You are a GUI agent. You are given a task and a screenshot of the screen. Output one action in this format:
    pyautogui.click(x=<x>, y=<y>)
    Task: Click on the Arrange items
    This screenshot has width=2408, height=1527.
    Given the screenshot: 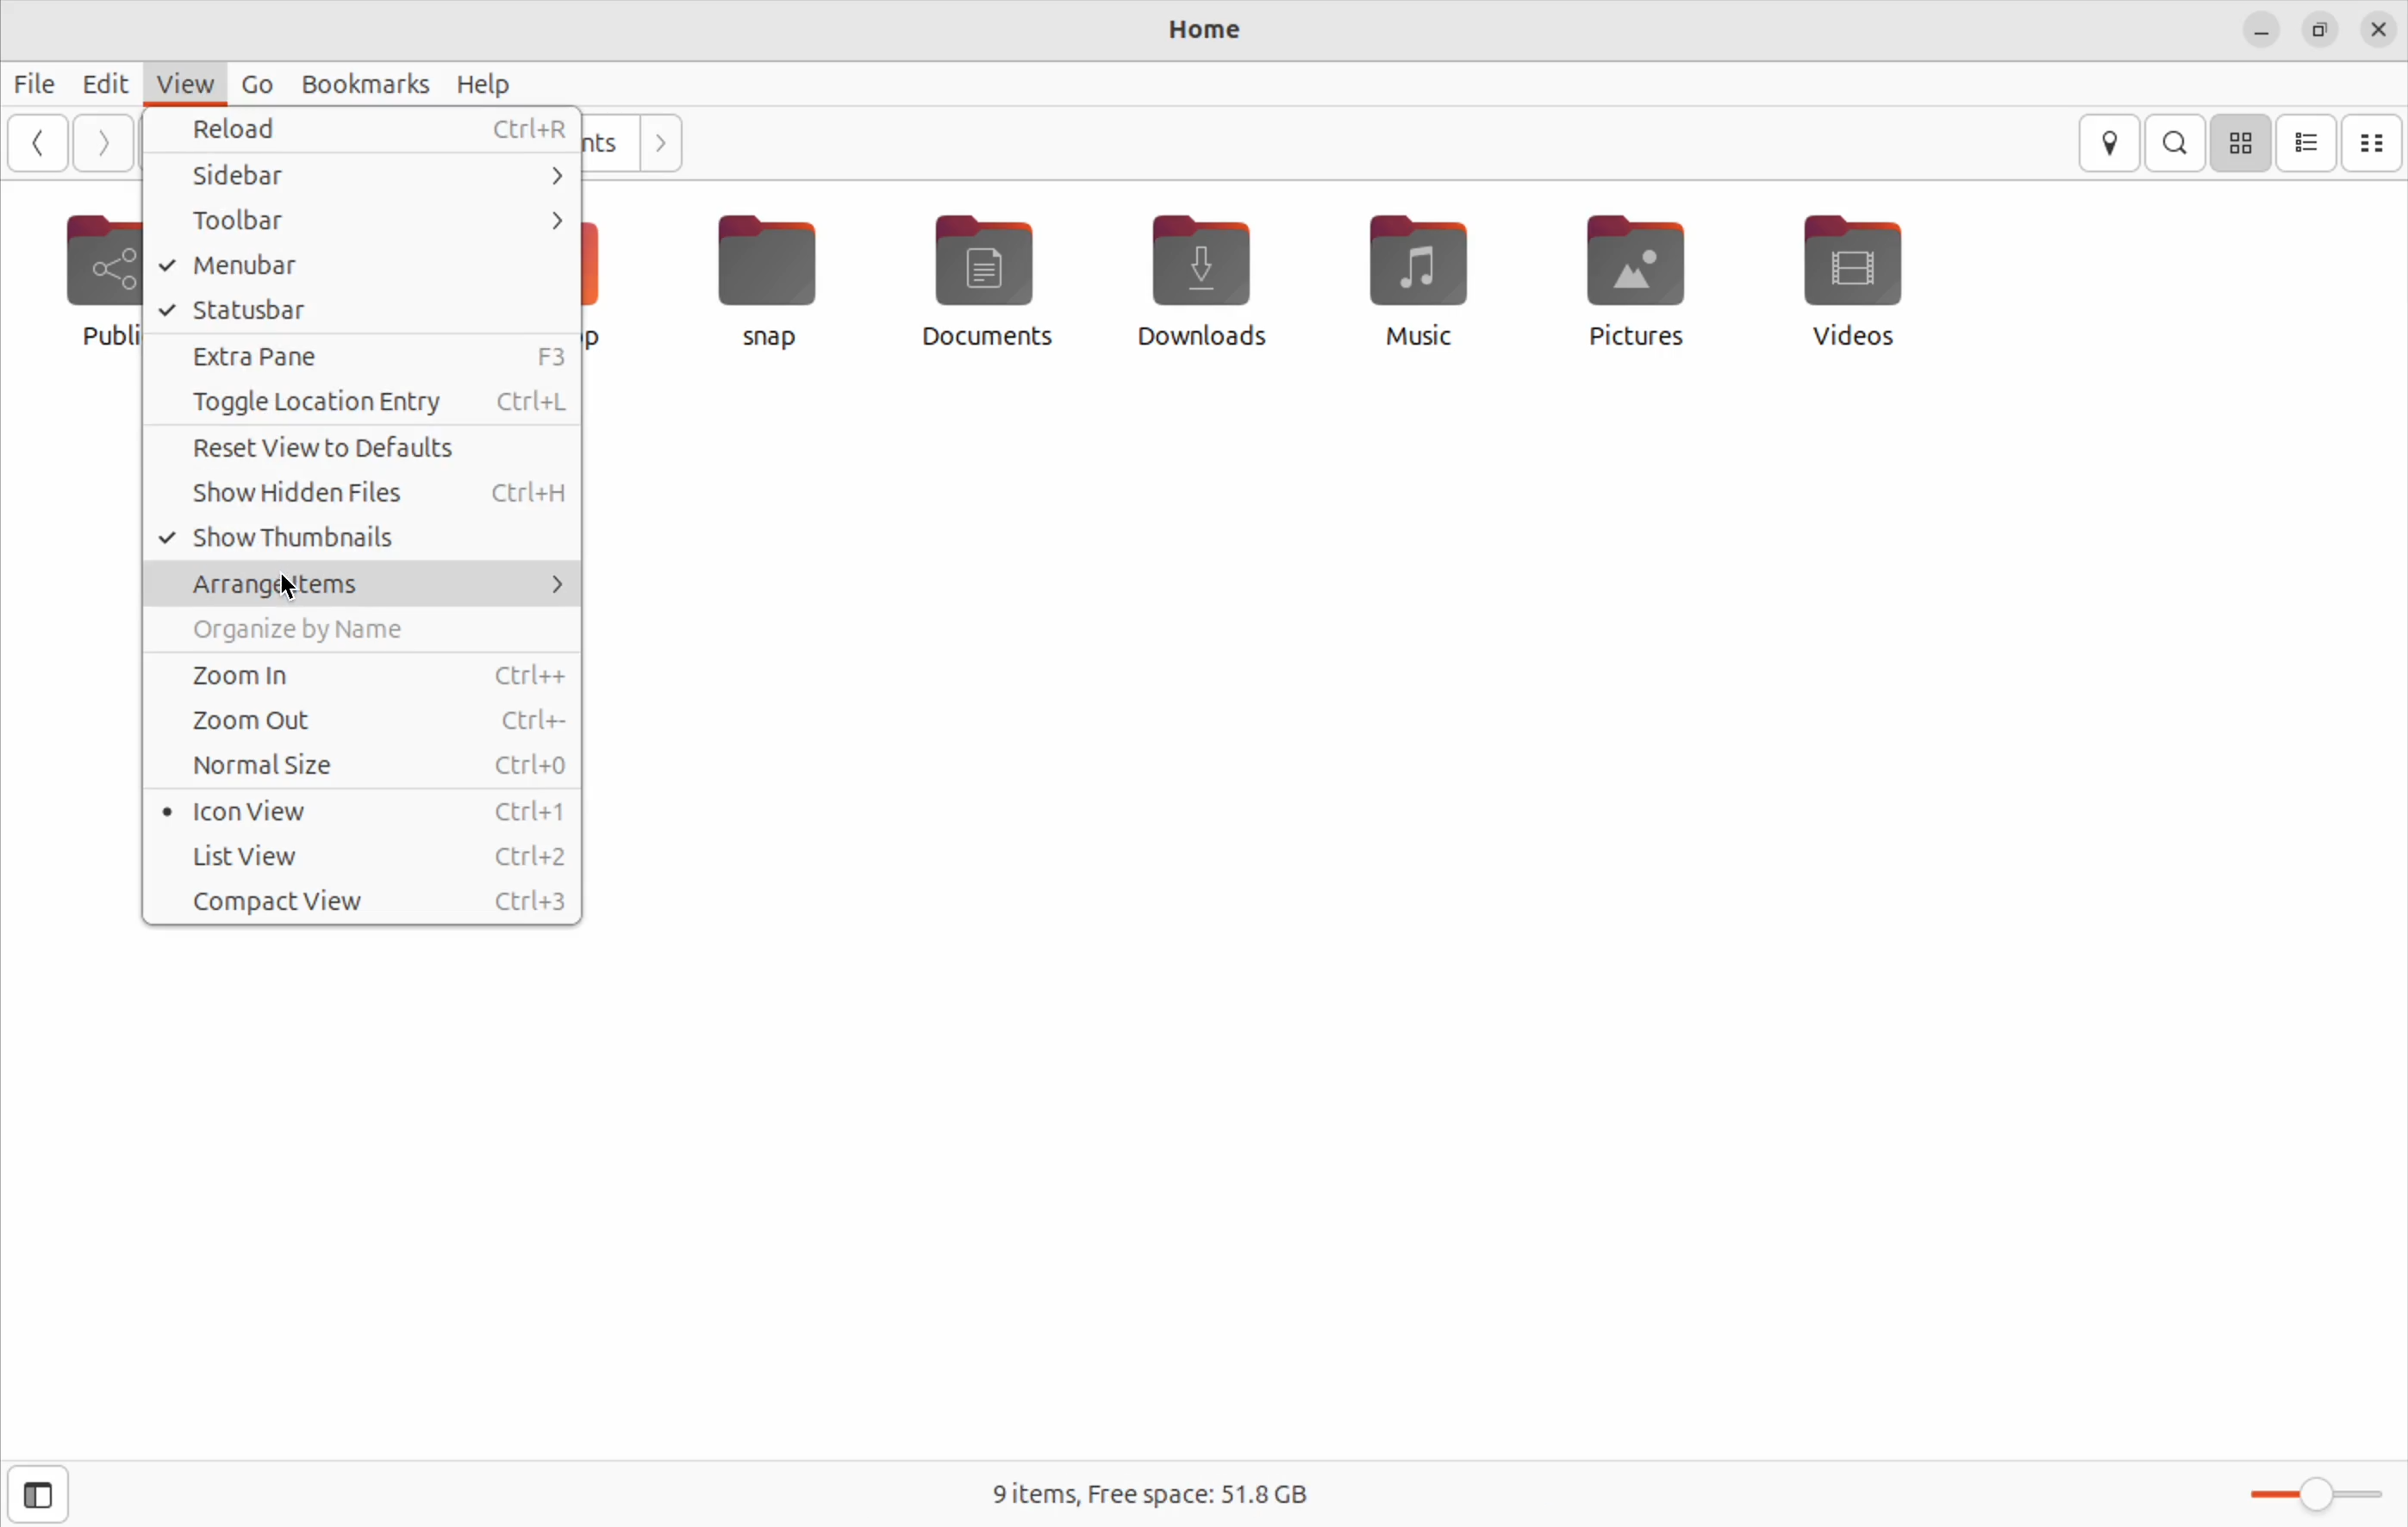 What is the action you would take?
    pyautogui.click(x=362, y=582)
    